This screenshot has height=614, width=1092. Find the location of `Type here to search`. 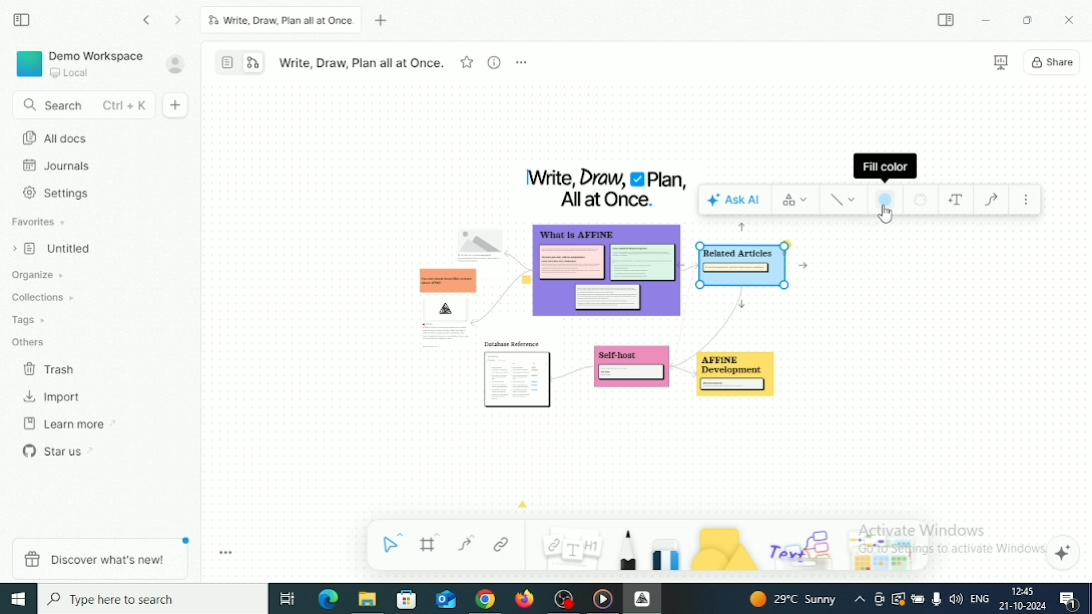

Type here to search is located at coordinates (153, 598).